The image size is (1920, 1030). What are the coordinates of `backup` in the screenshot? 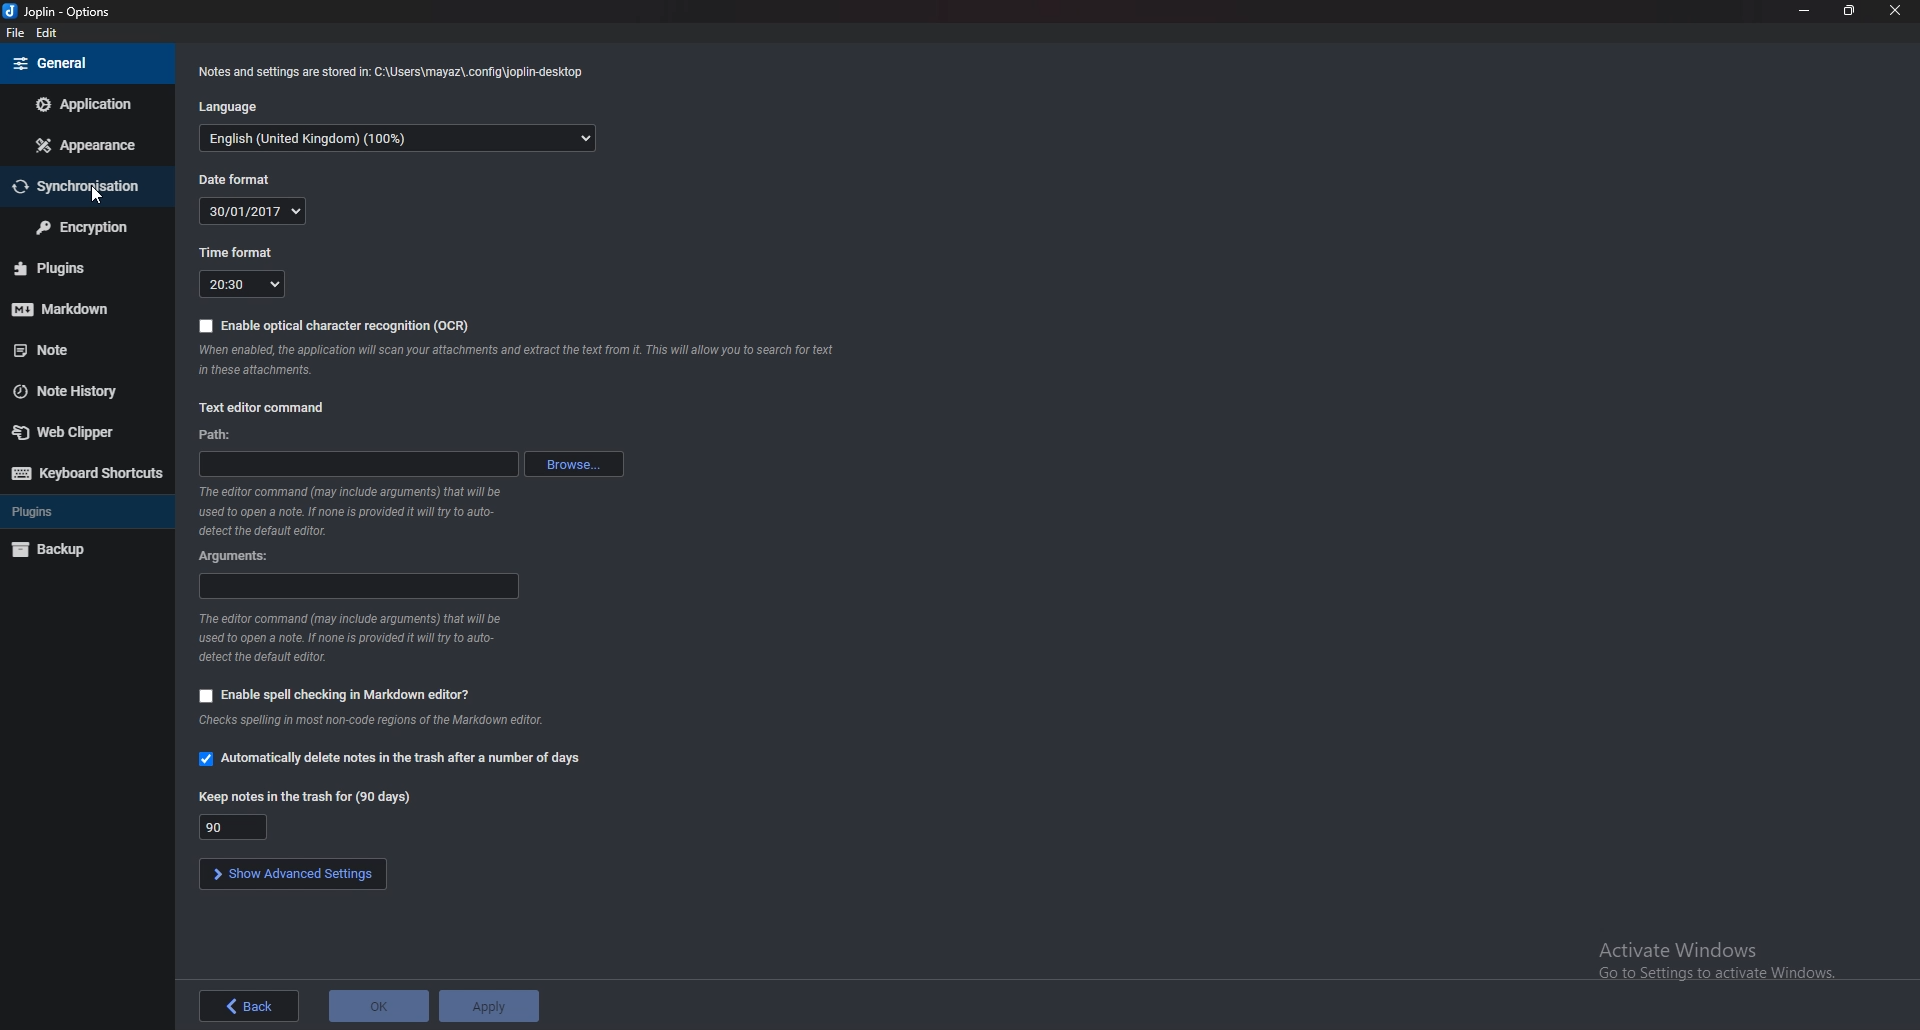 It's located at (74, 551).